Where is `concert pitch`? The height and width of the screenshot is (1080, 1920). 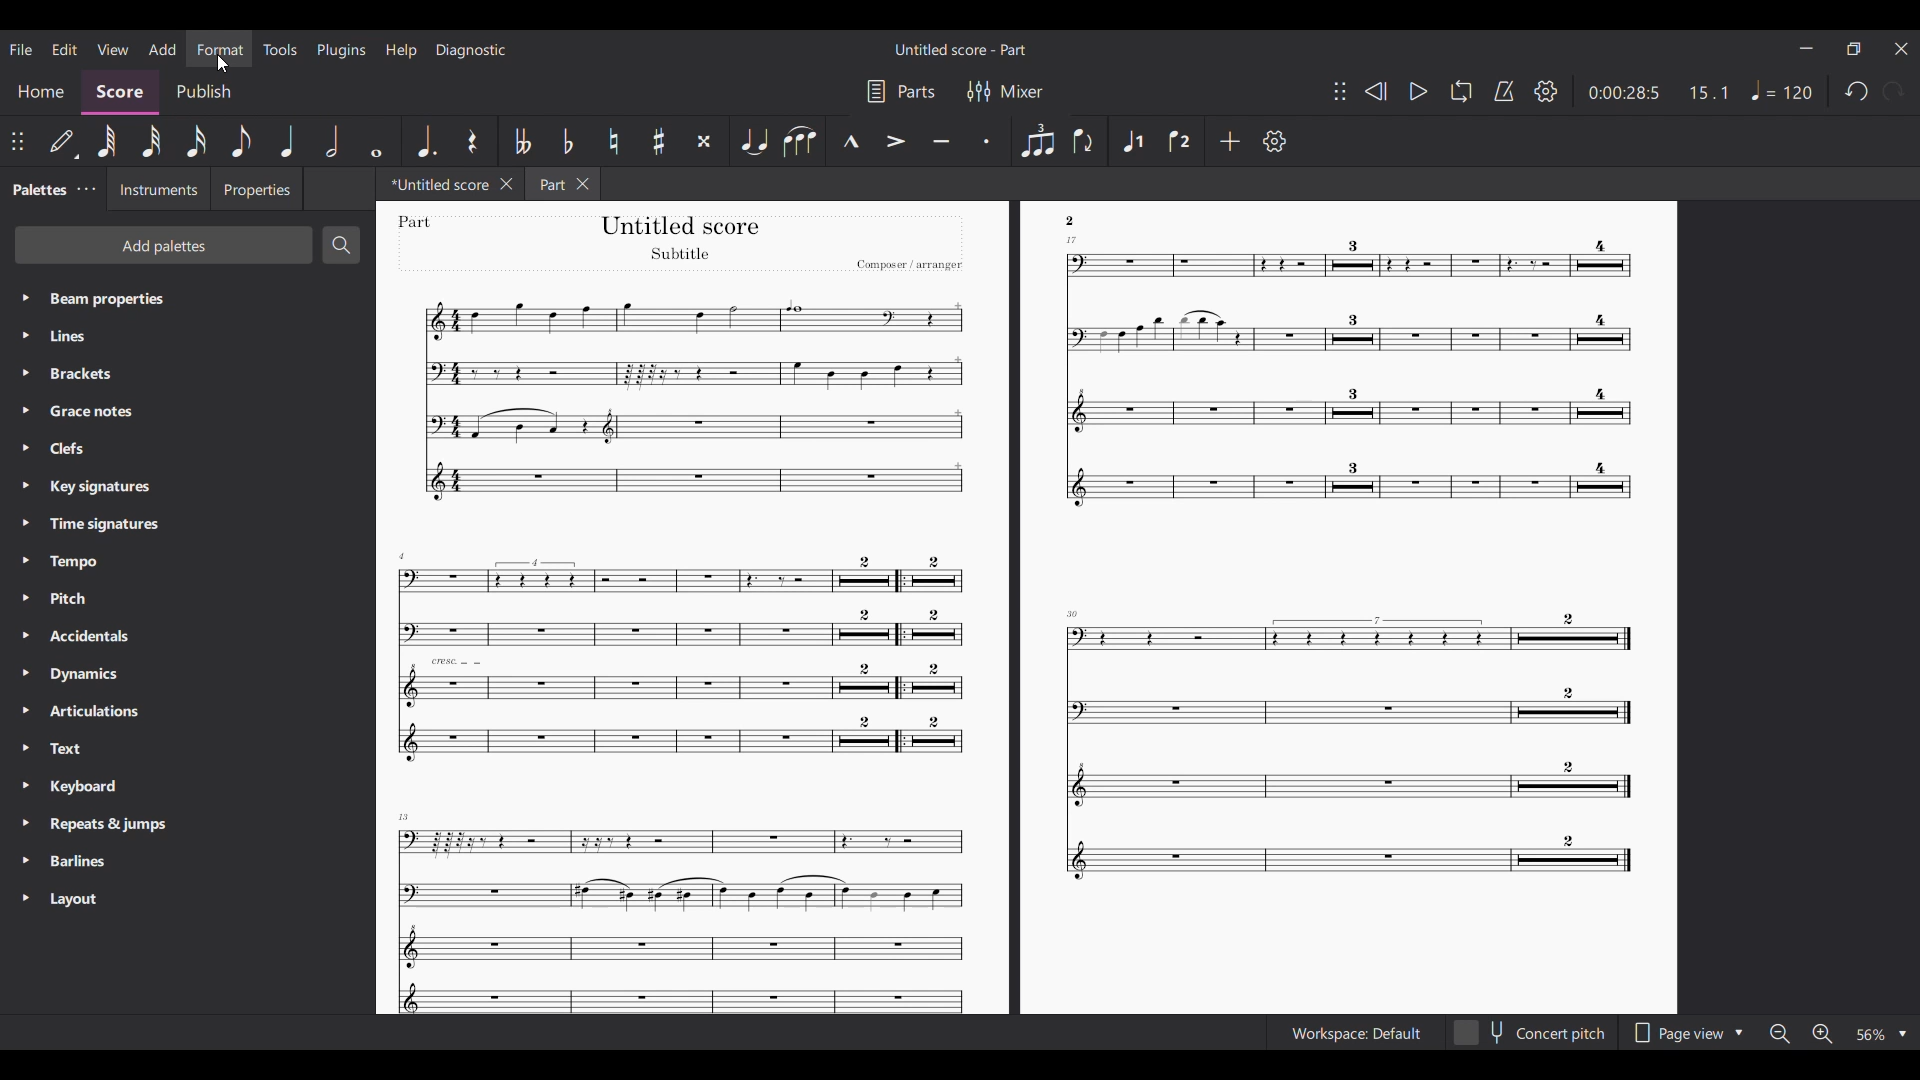 concert pitch is located at coordinates (1530, 1035).